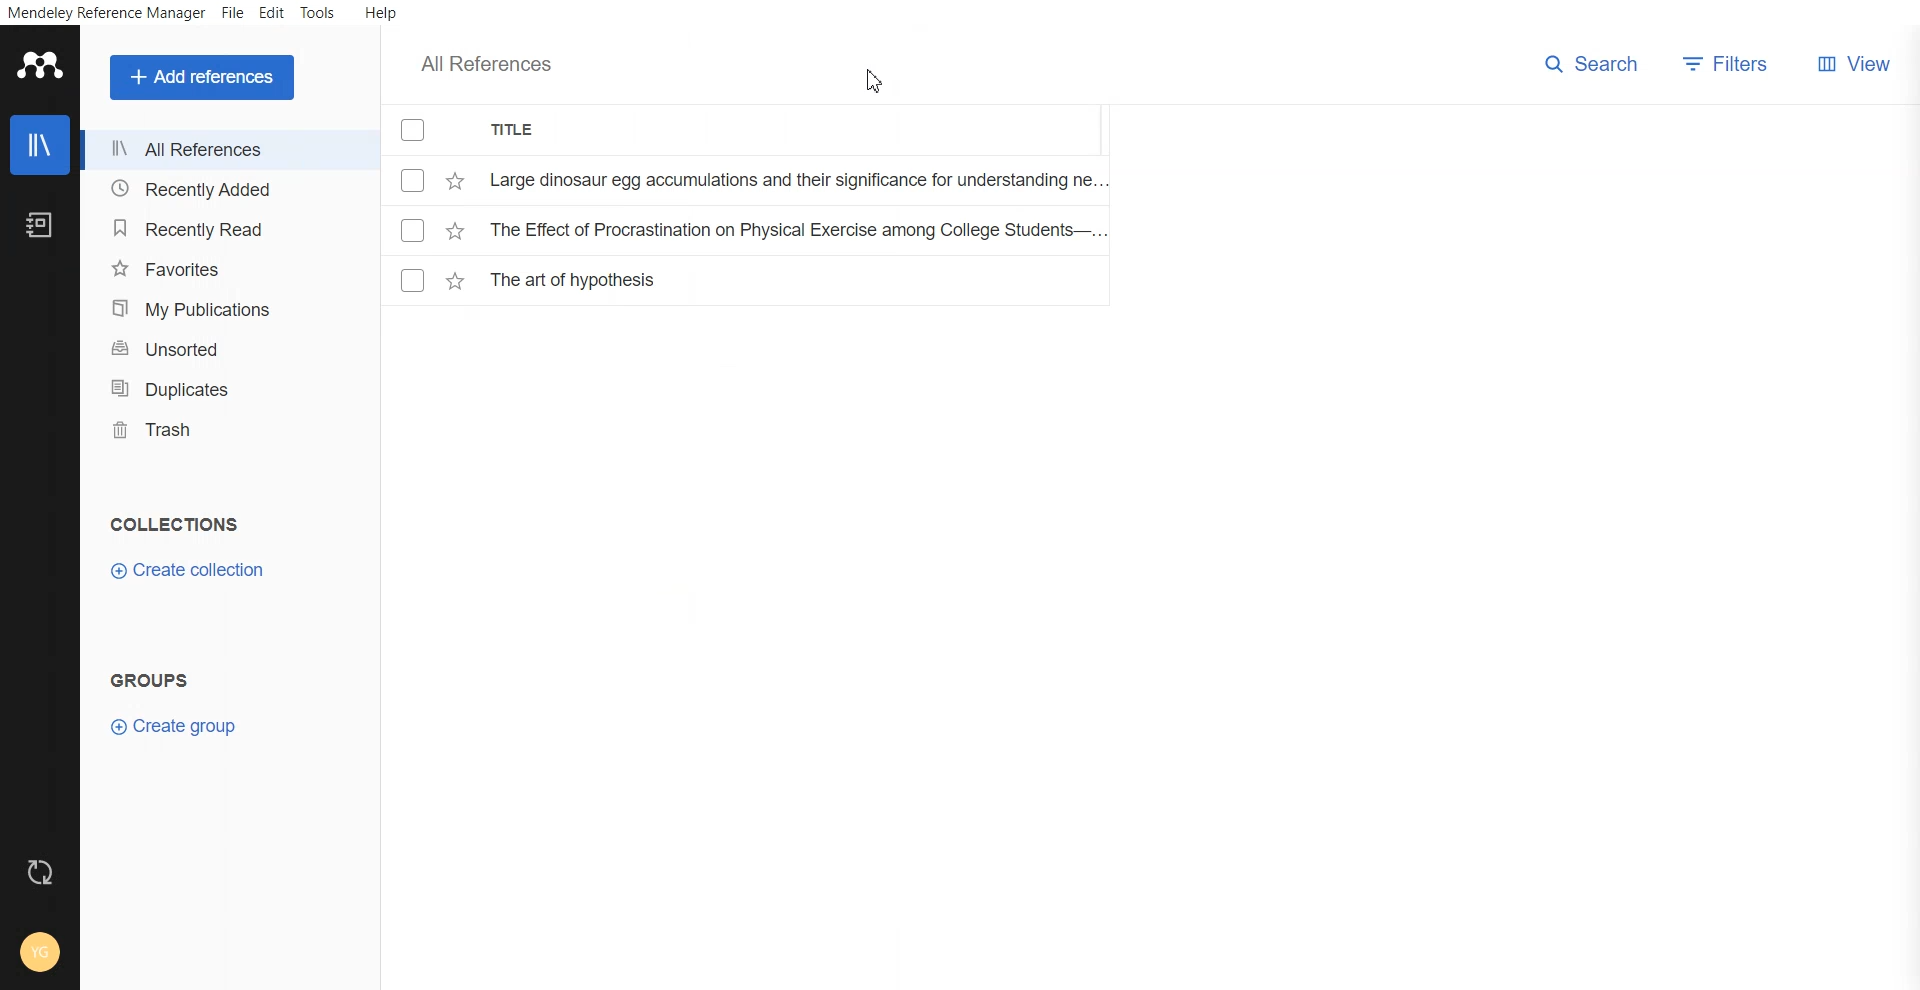 Image resolution: width=1920 pixels, height=990 pixels. What do you see at coordinates (213, 192) in the screenshot?
I see `Recently Added` at bounding box center [213, 192].